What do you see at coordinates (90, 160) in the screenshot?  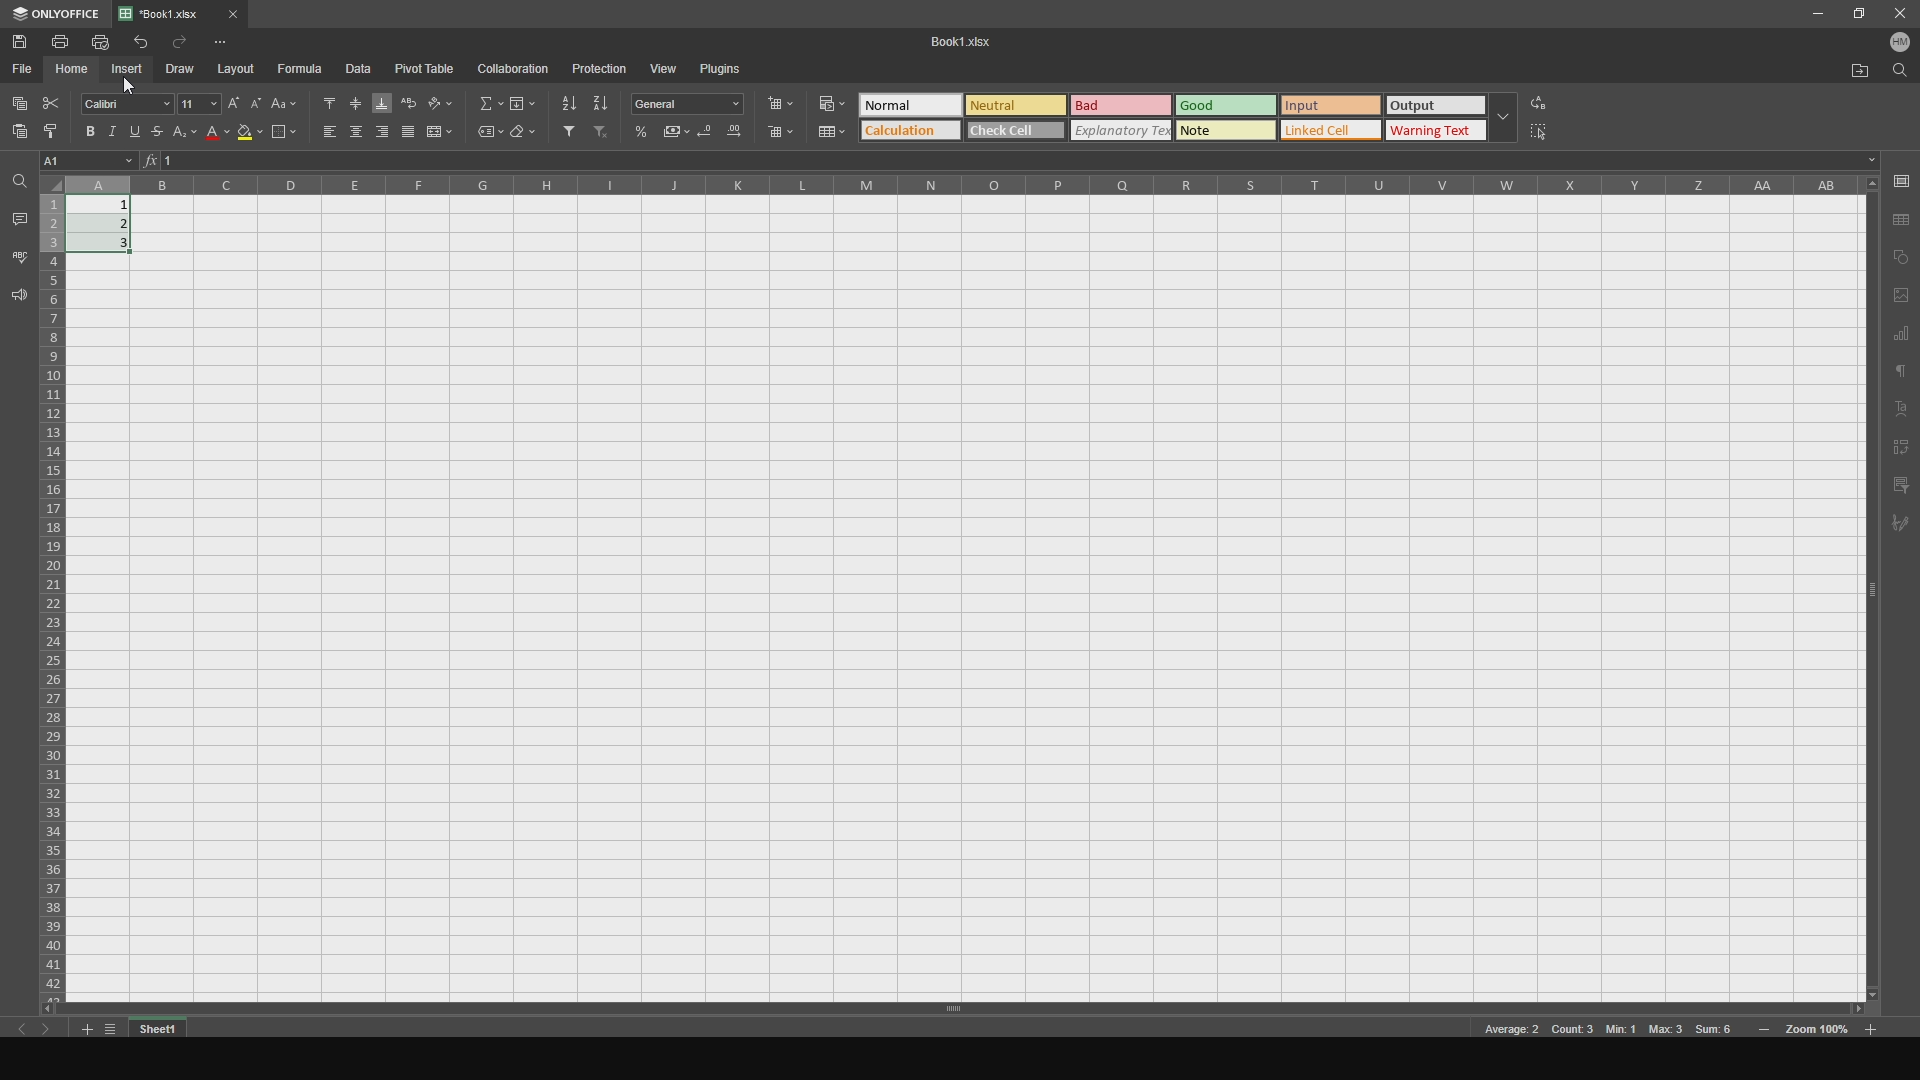 I see `cell` at bounding box center [90, 160].